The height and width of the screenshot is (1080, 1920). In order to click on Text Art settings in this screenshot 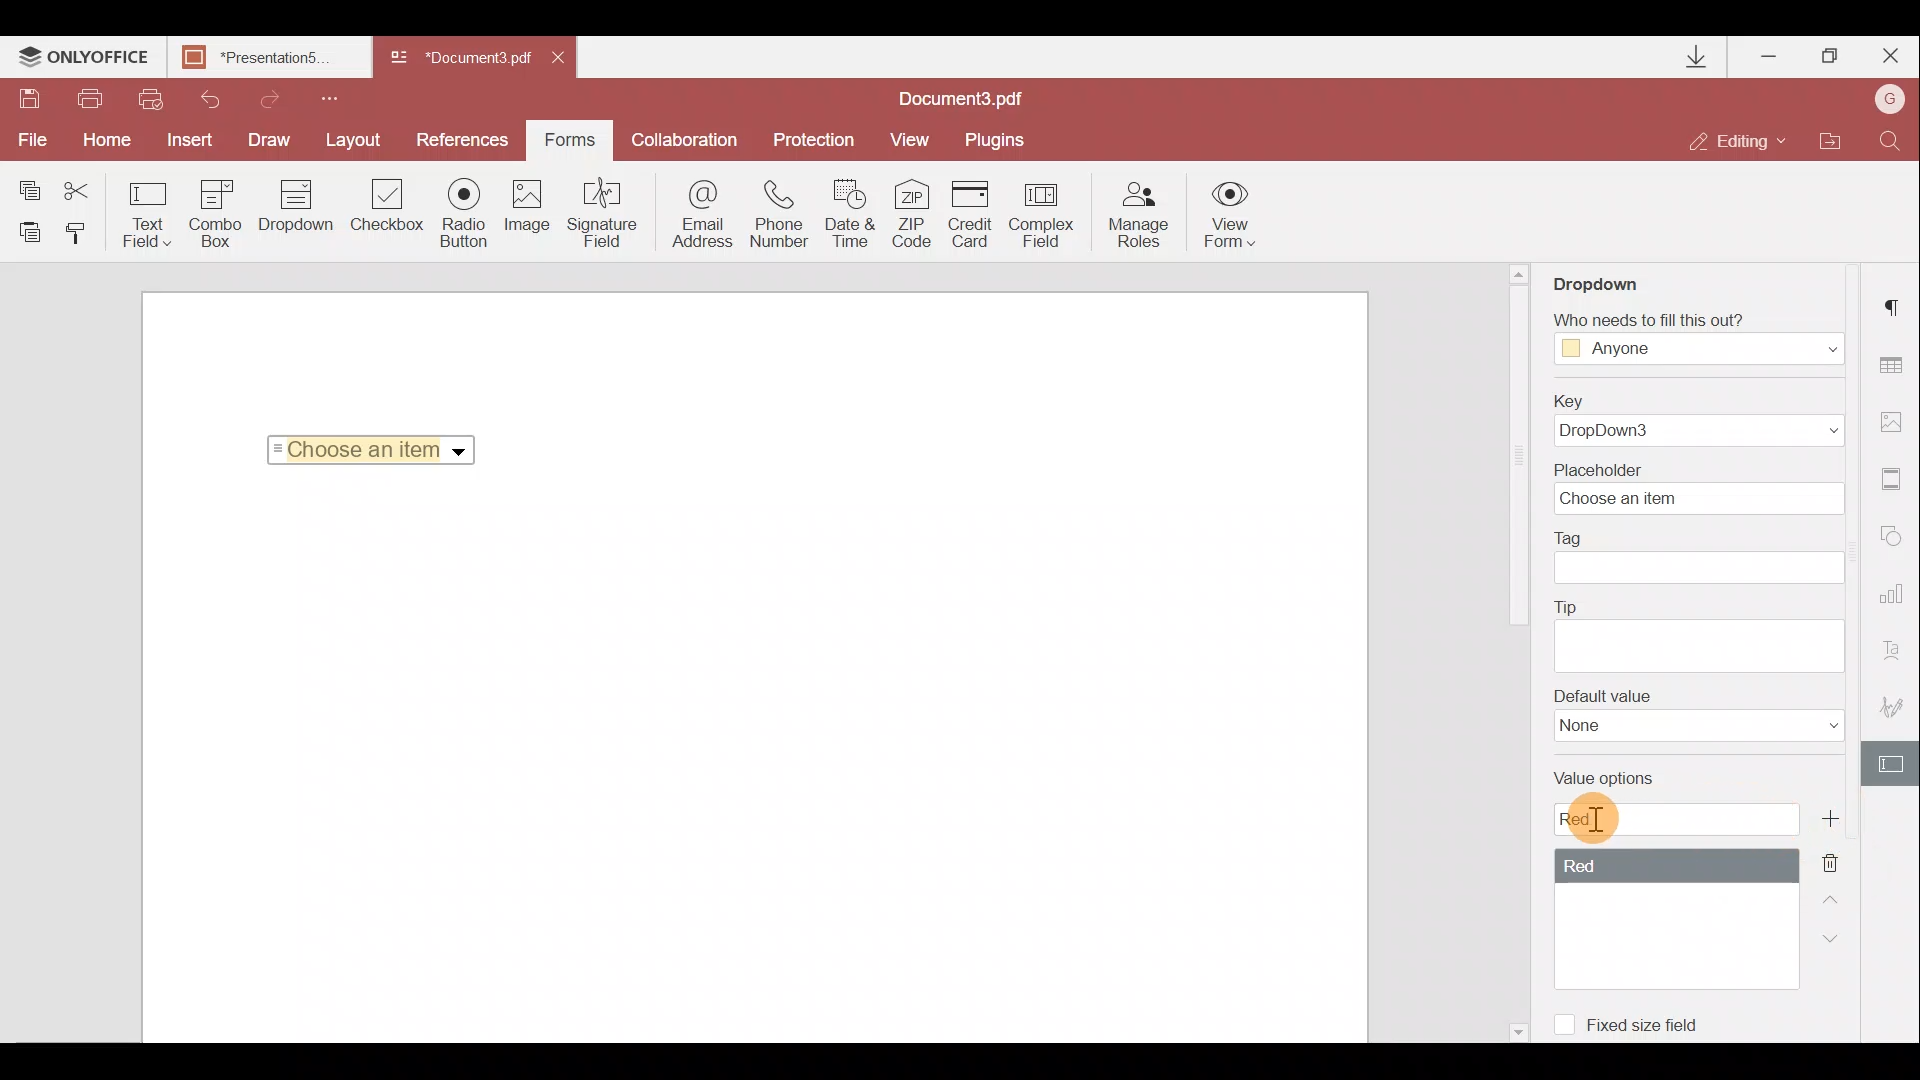, I will do `click(1898, 648)`.